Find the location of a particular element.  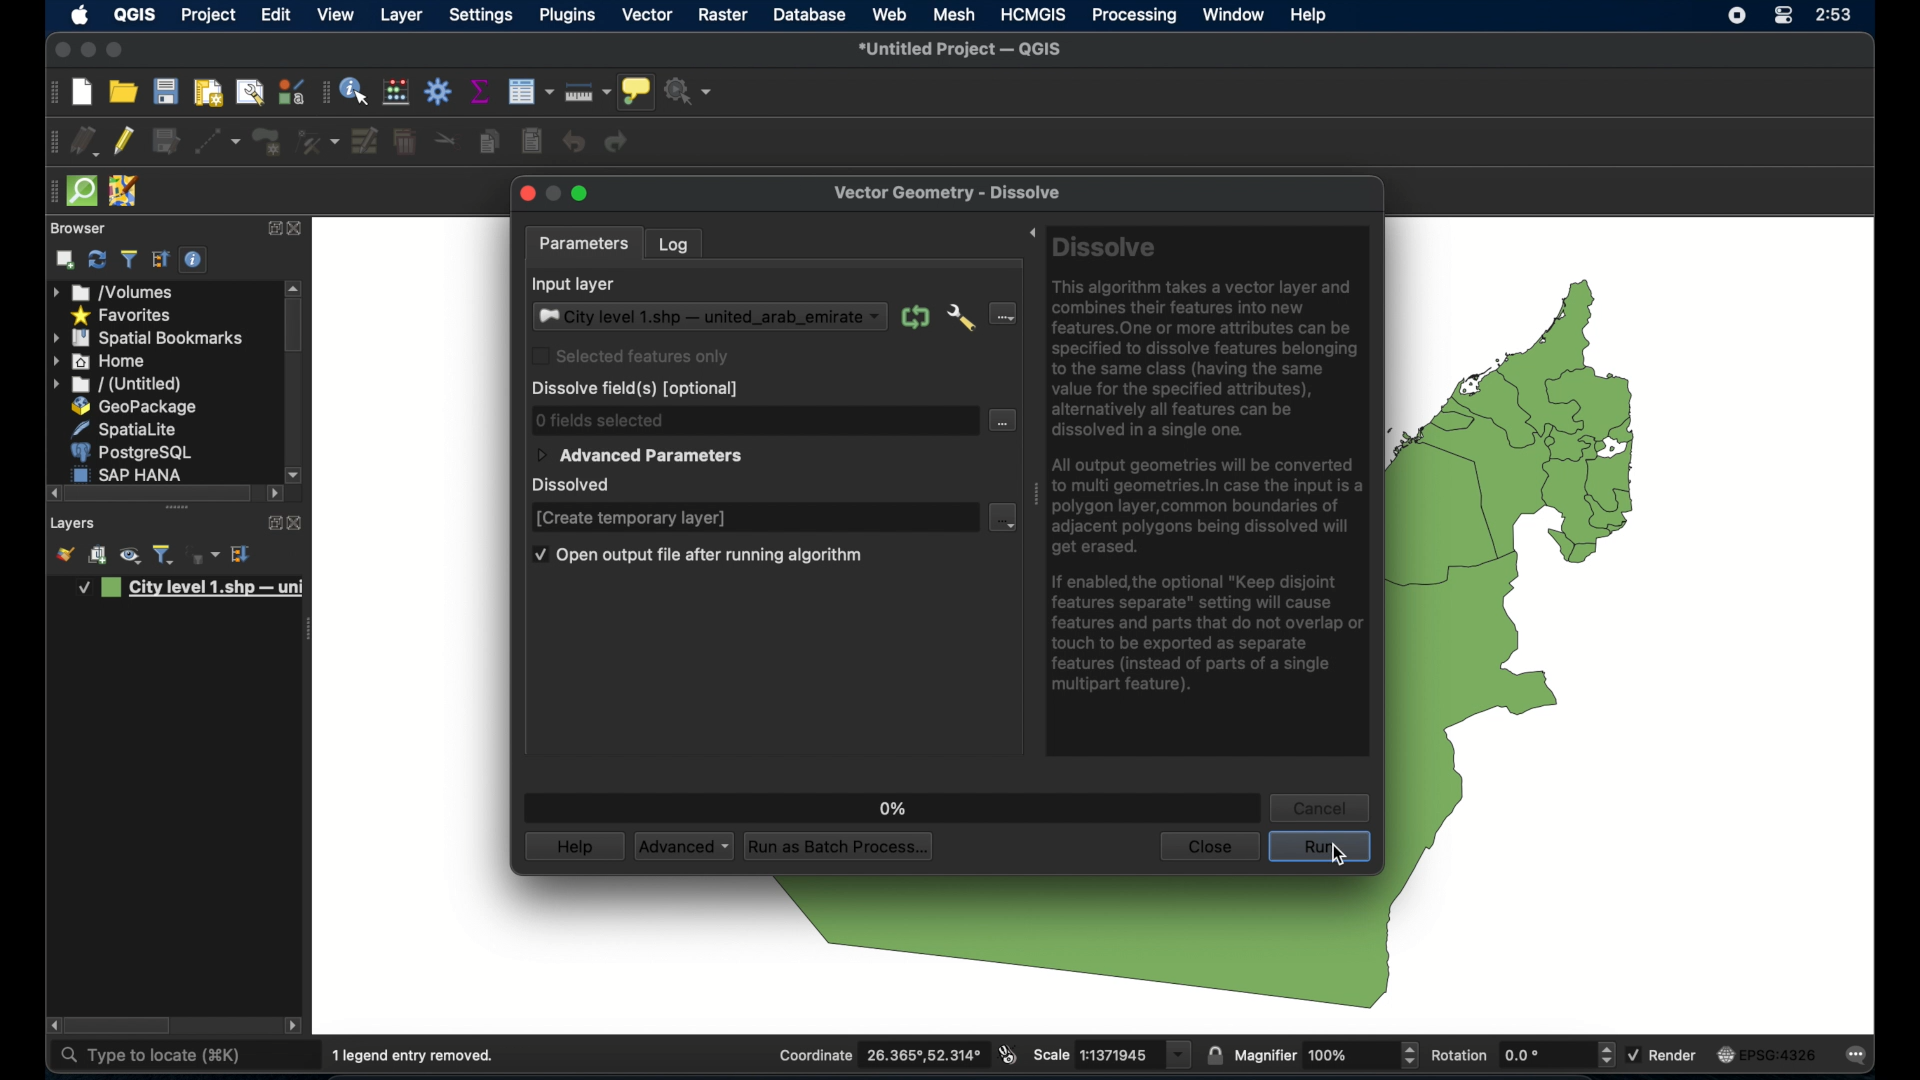

delete selected is located at coordinates (404, 142).